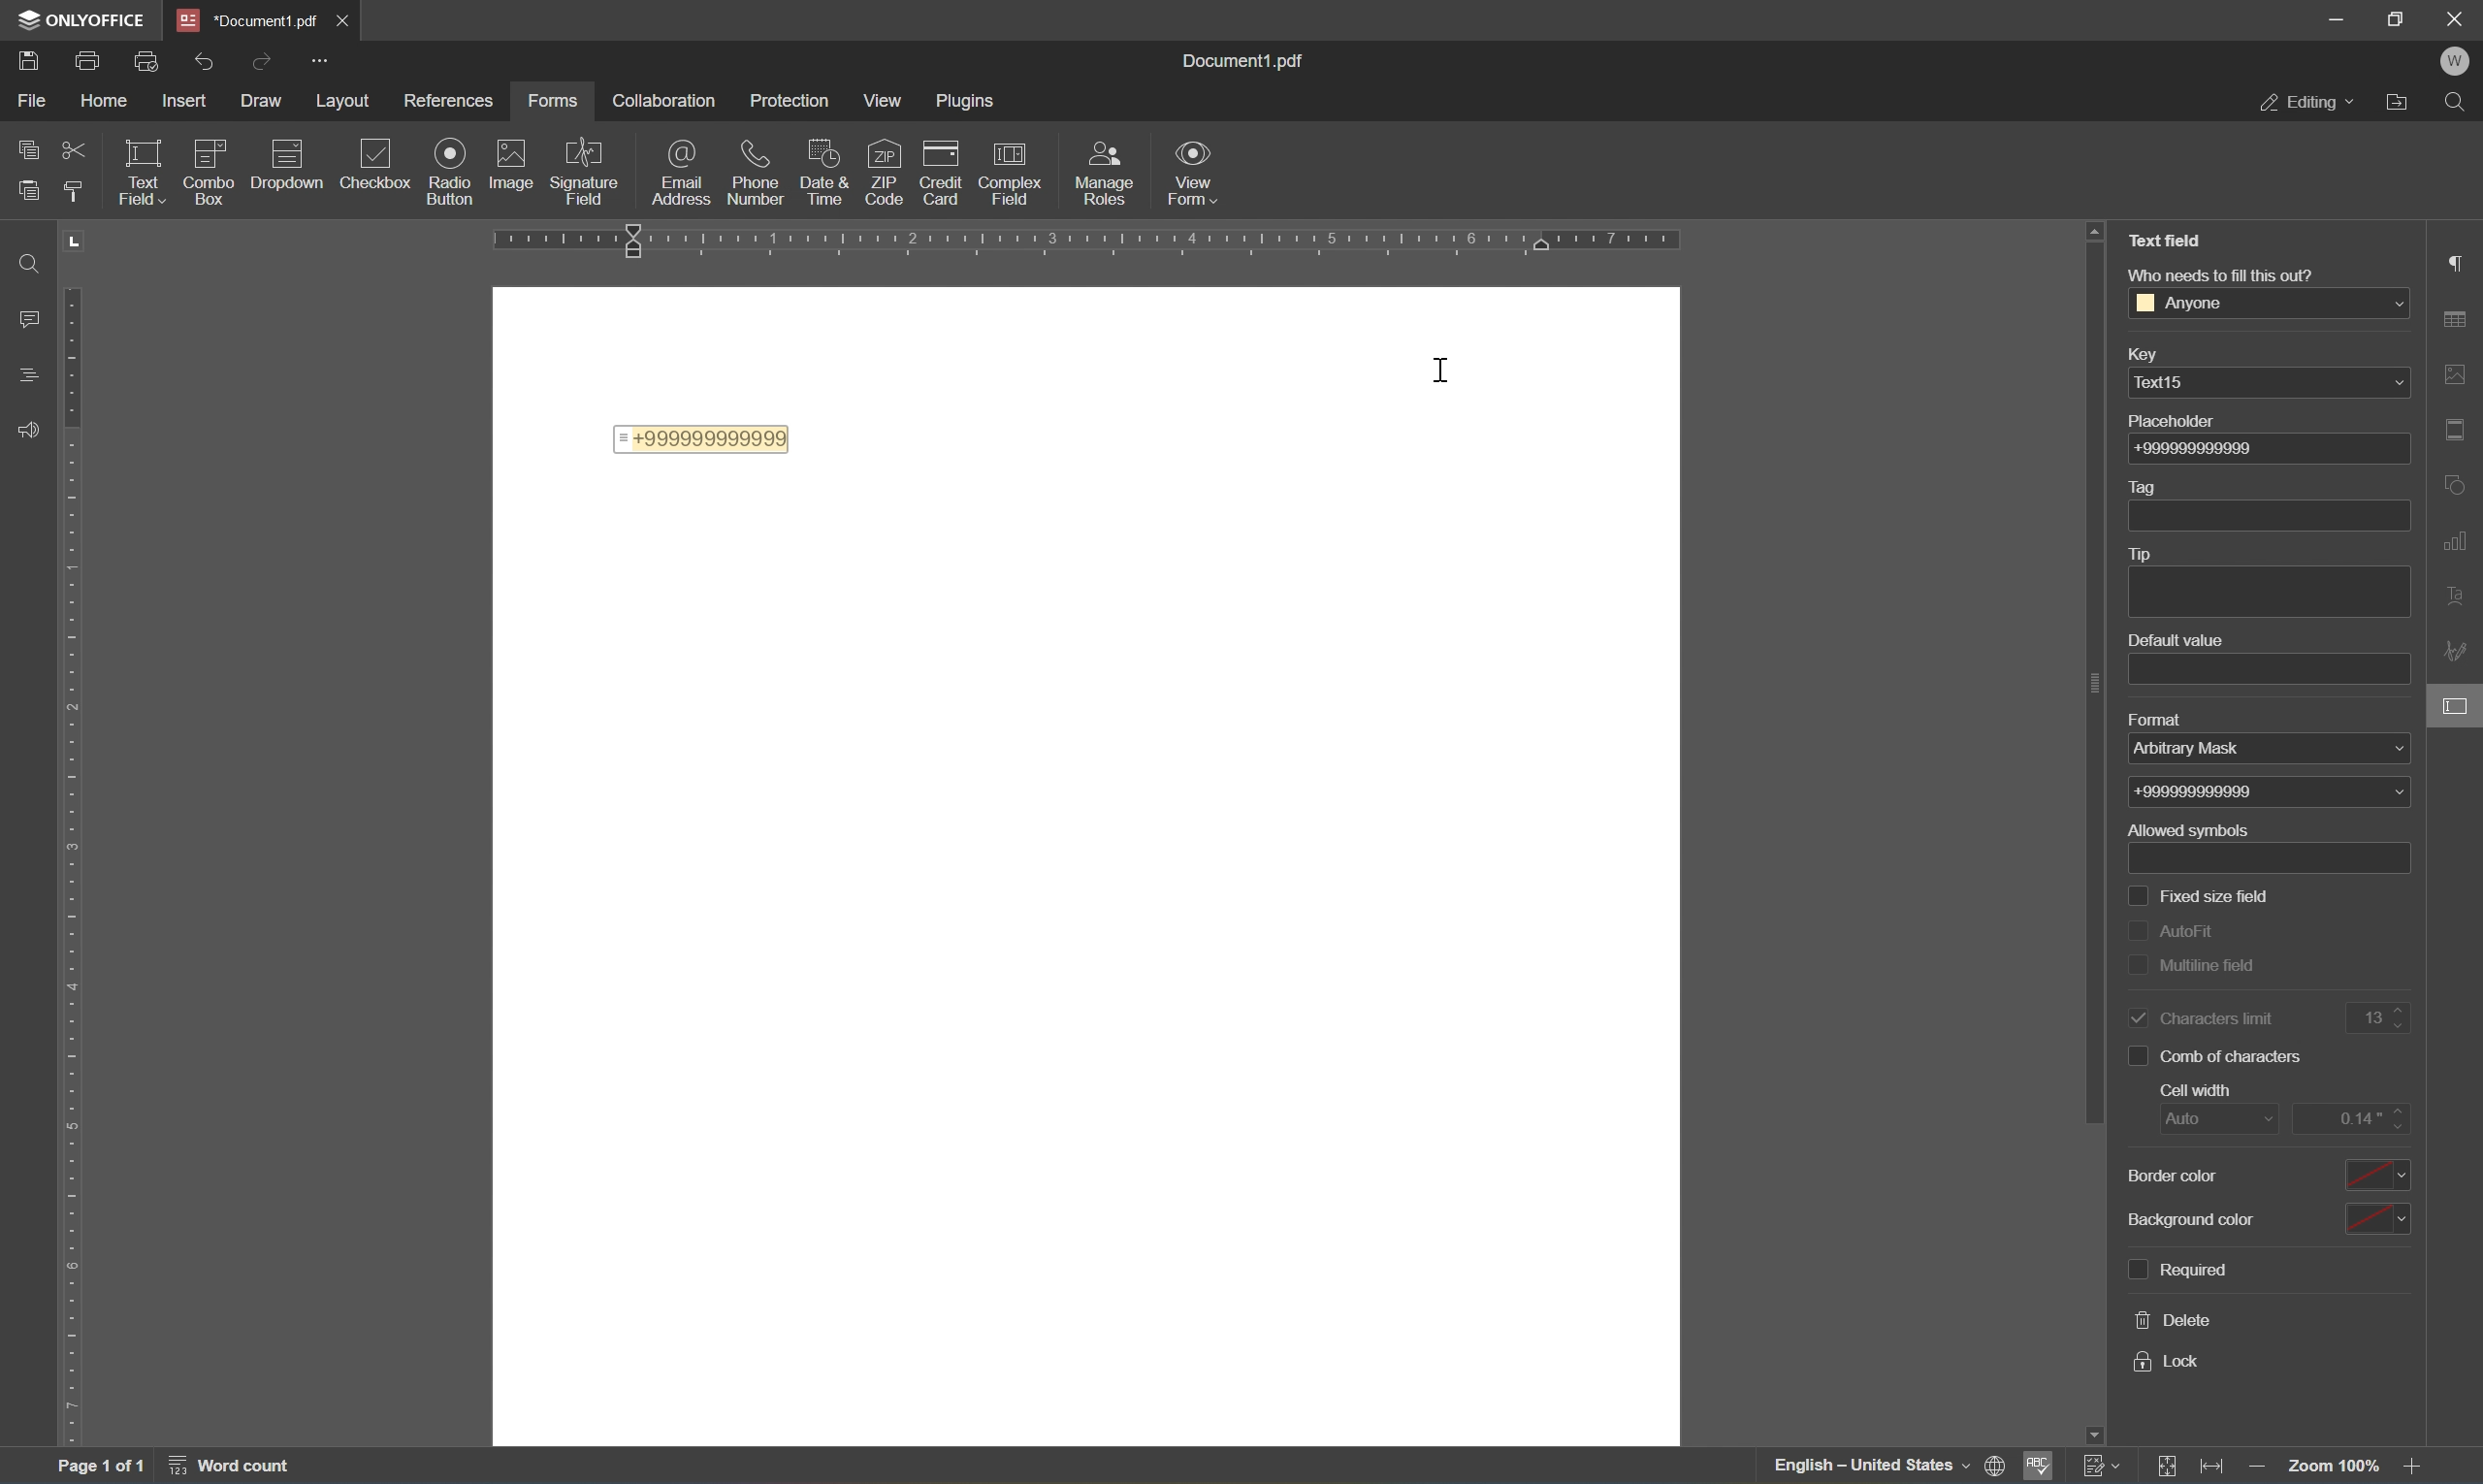 The image size is (2483, 1484). What do you see at coordinates (2339, 18) in the screenshot?
I see `minimize` at bounding box center [2339, 18].